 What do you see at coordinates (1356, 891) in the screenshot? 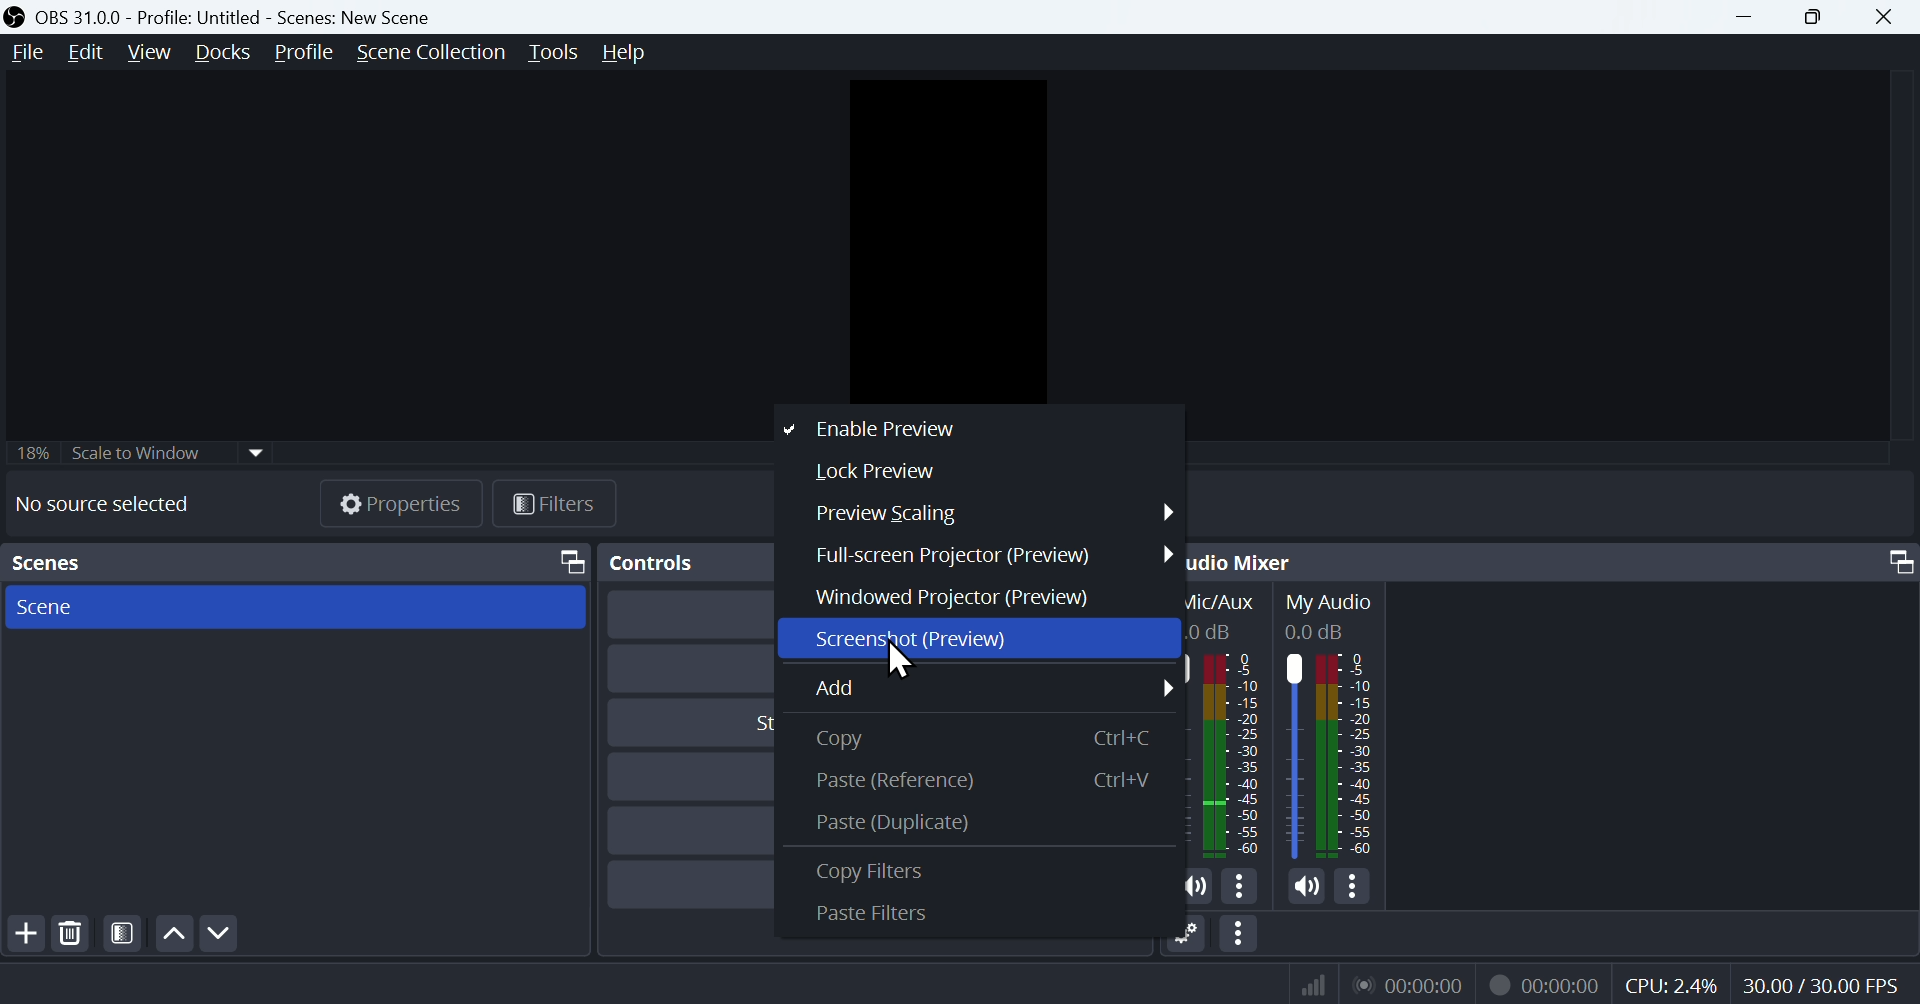
I see `More` at bounding box center [1356, 891].